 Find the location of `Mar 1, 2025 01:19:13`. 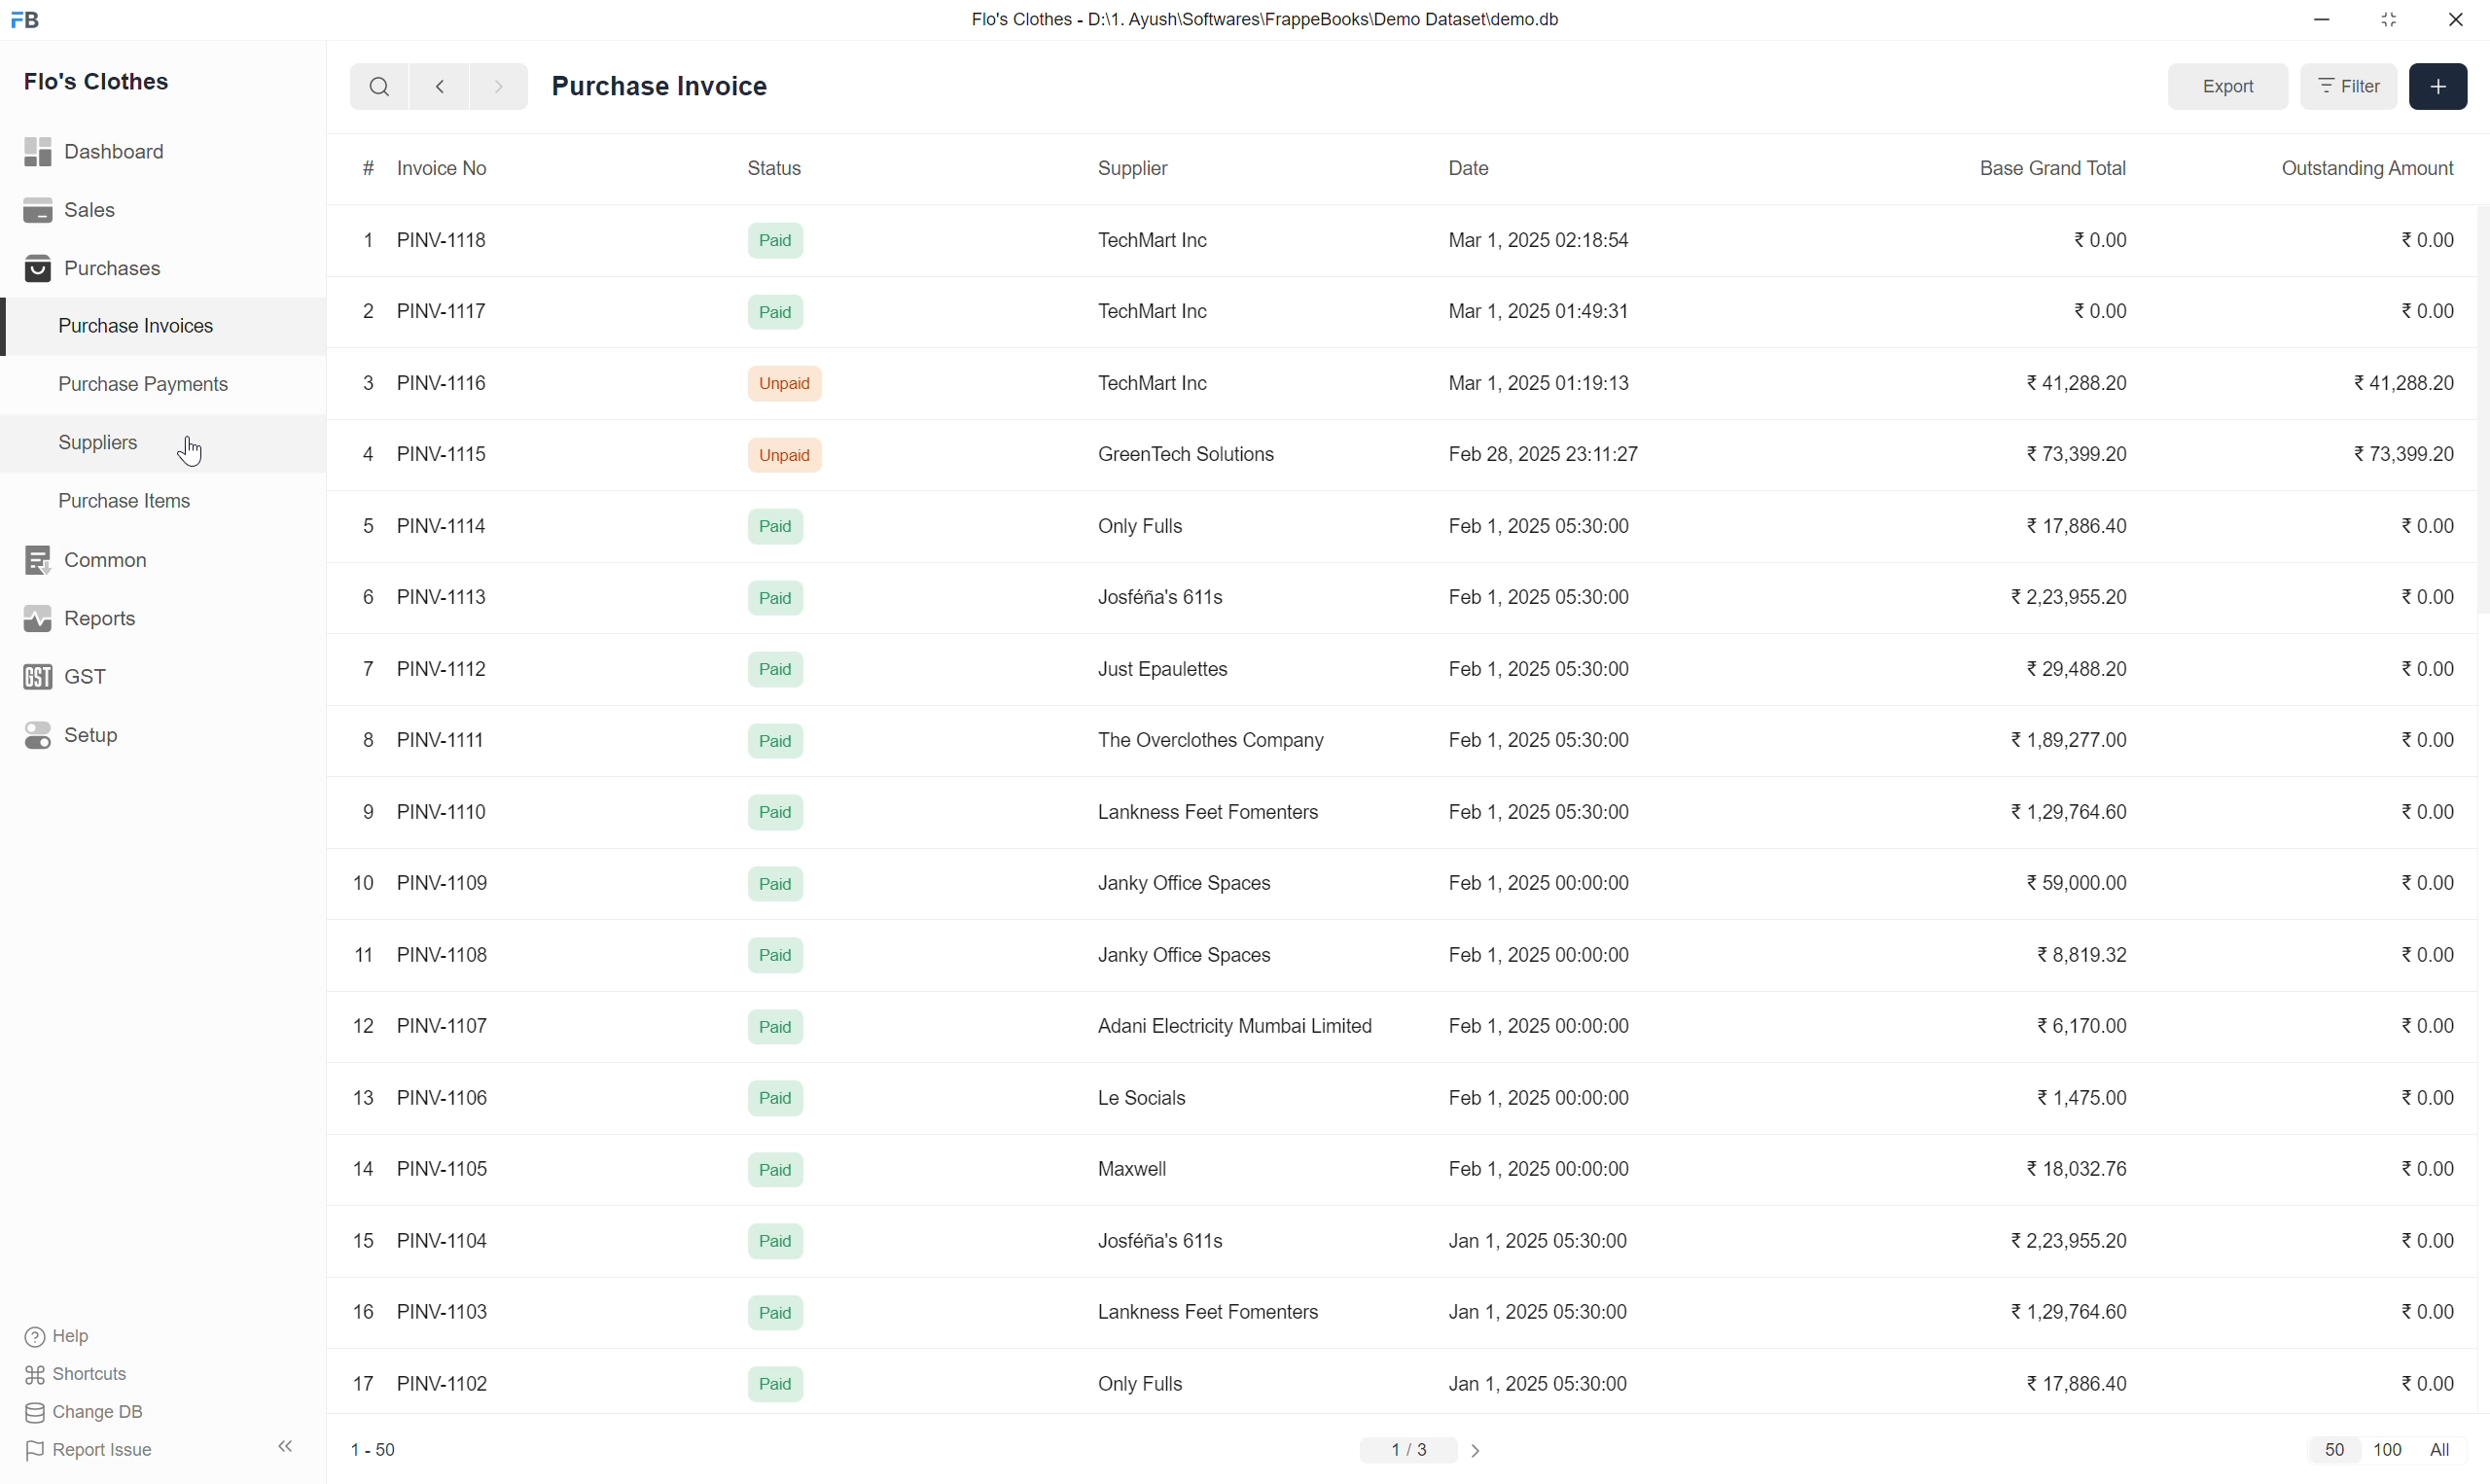

Mar 1, 2025 01:19:13 is located at coordinates (1537, 383).